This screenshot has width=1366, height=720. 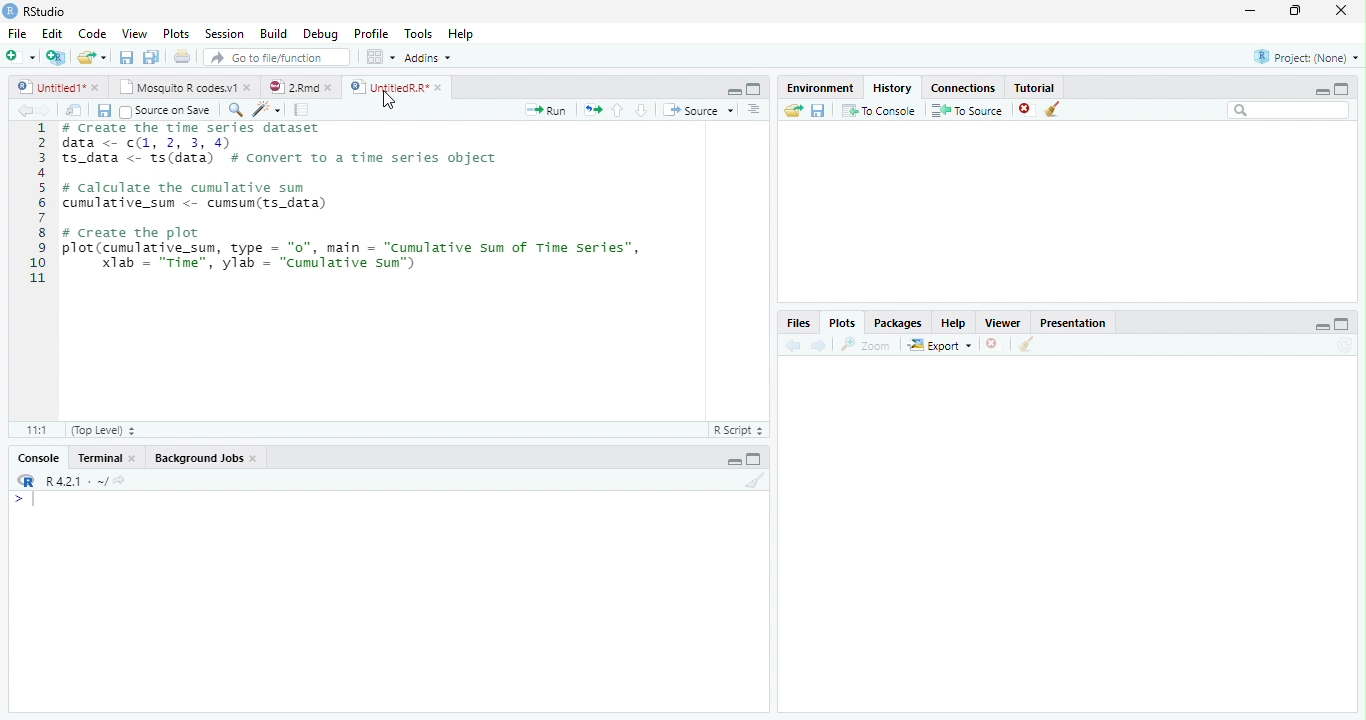 I want to click on Zoom, so click(x=866, y=345).